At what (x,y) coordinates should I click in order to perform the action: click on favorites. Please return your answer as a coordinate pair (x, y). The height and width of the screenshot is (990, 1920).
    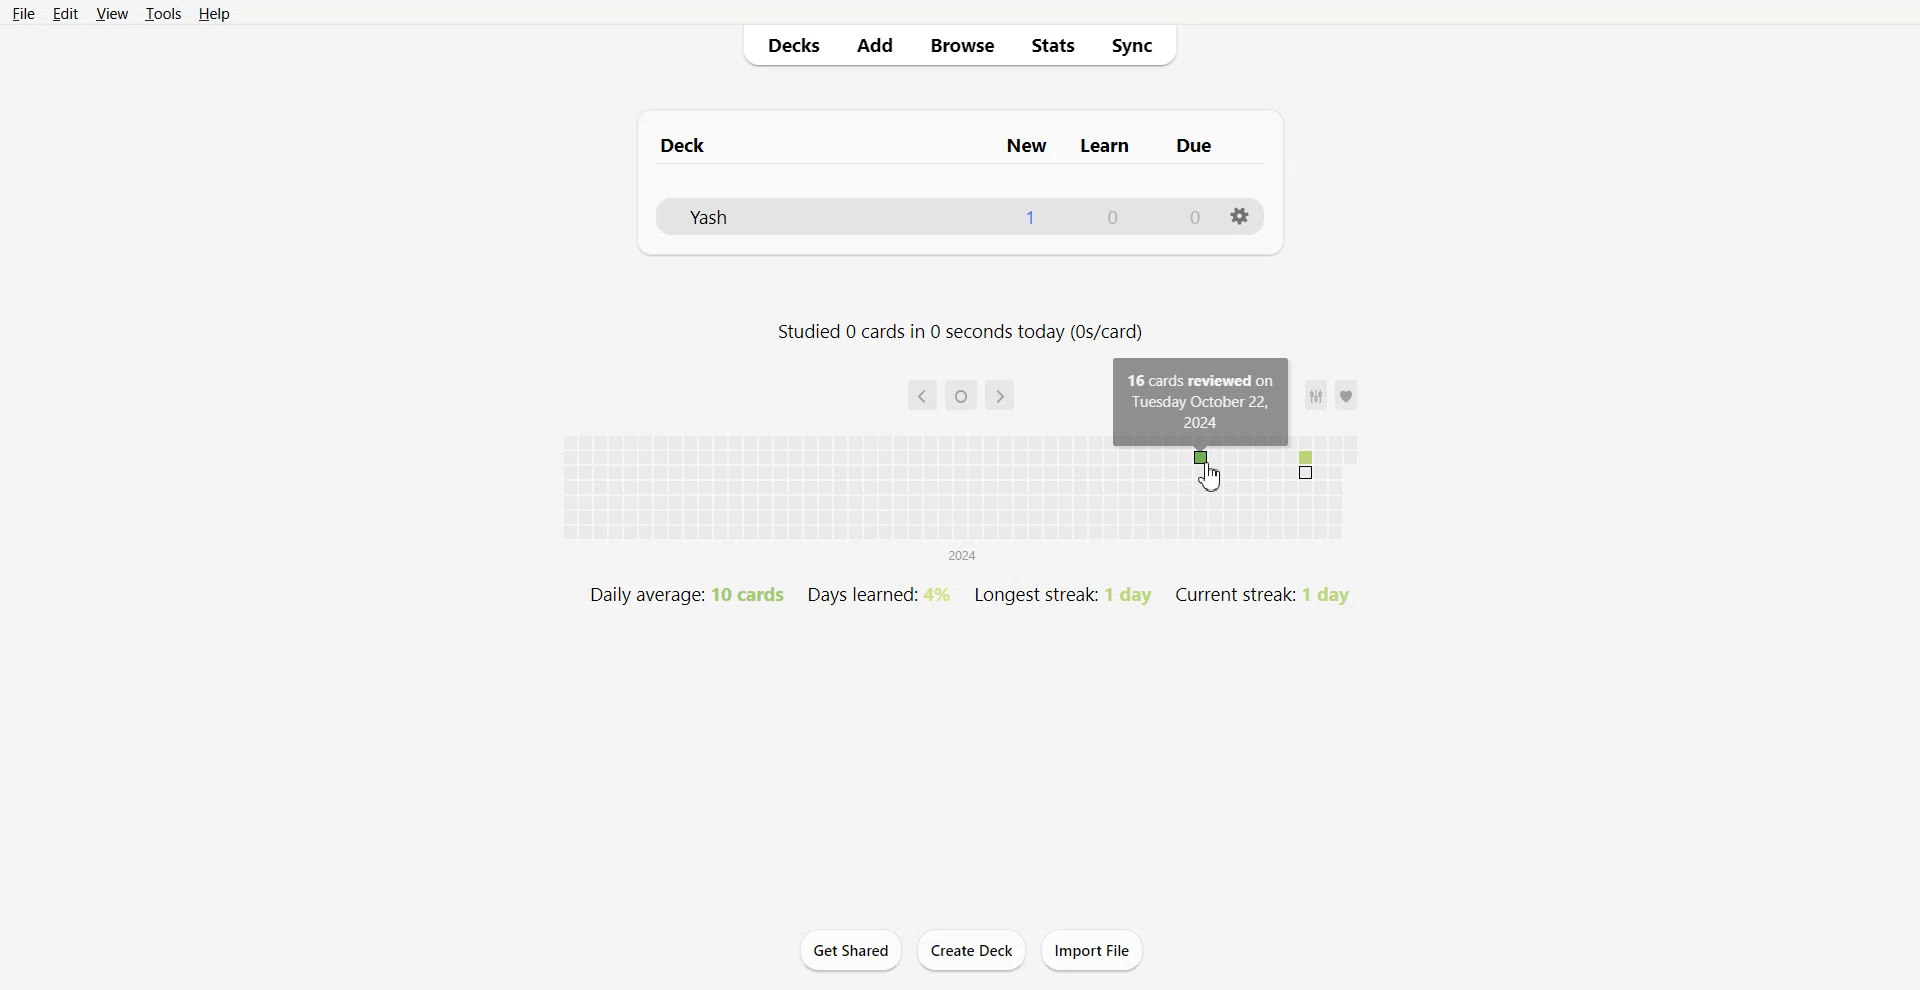
    Looking at the image, I should click on (1331, 395).